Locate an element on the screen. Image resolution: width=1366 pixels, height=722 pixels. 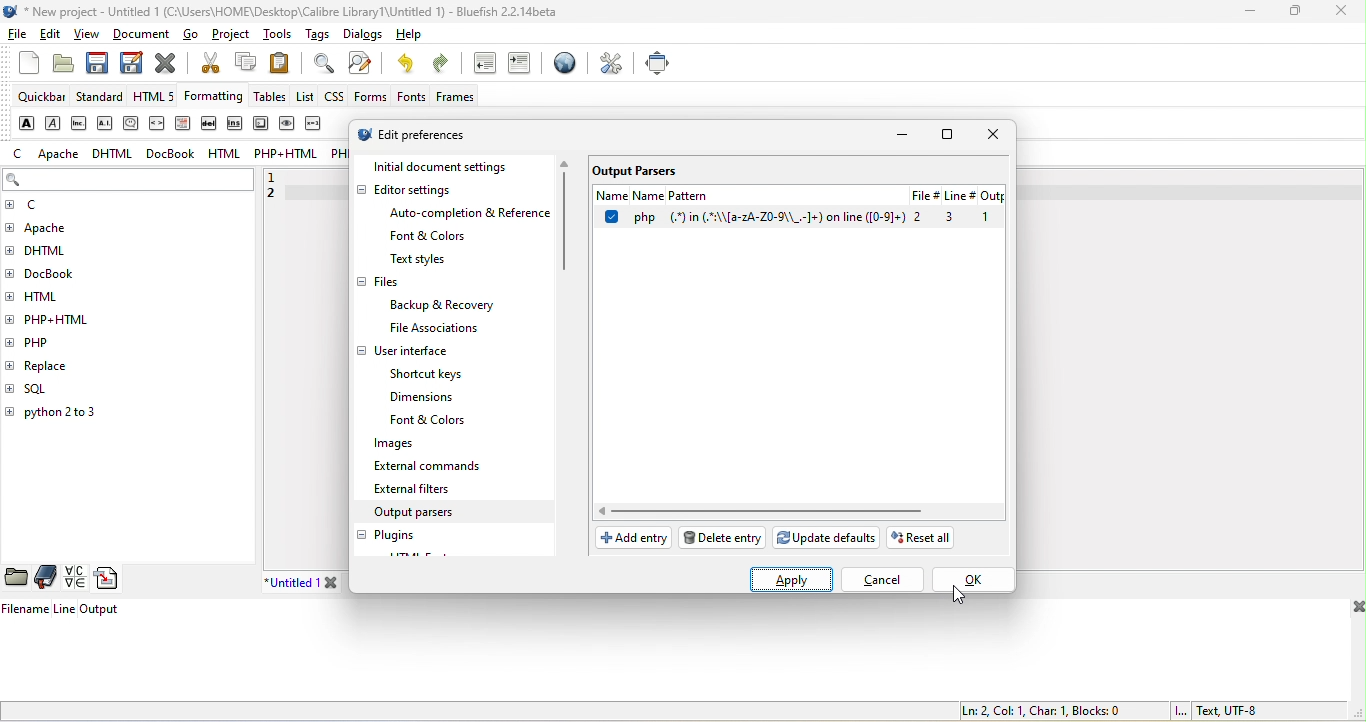
file associations is located at coordinates (424, 329).